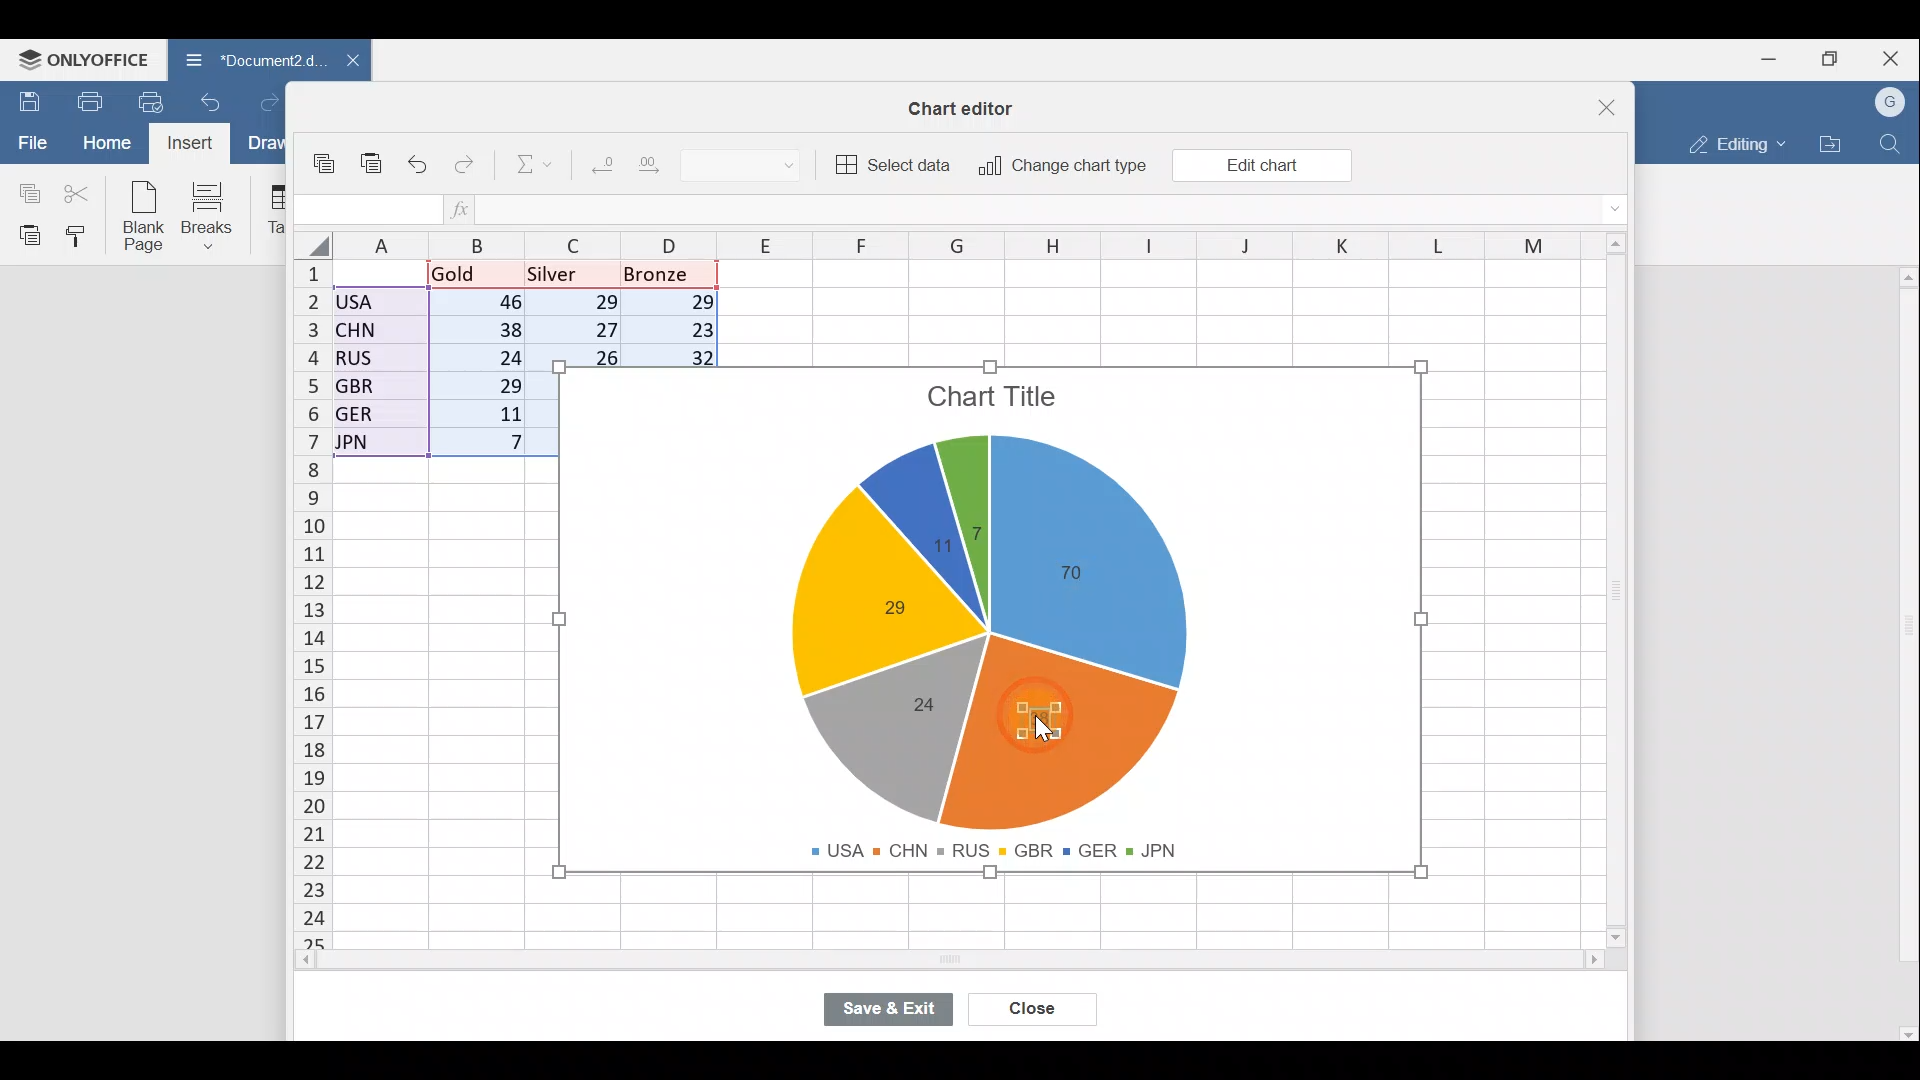  Describe the element at coordinates (416, 359) in the screenshot. I see `Data` at that location.